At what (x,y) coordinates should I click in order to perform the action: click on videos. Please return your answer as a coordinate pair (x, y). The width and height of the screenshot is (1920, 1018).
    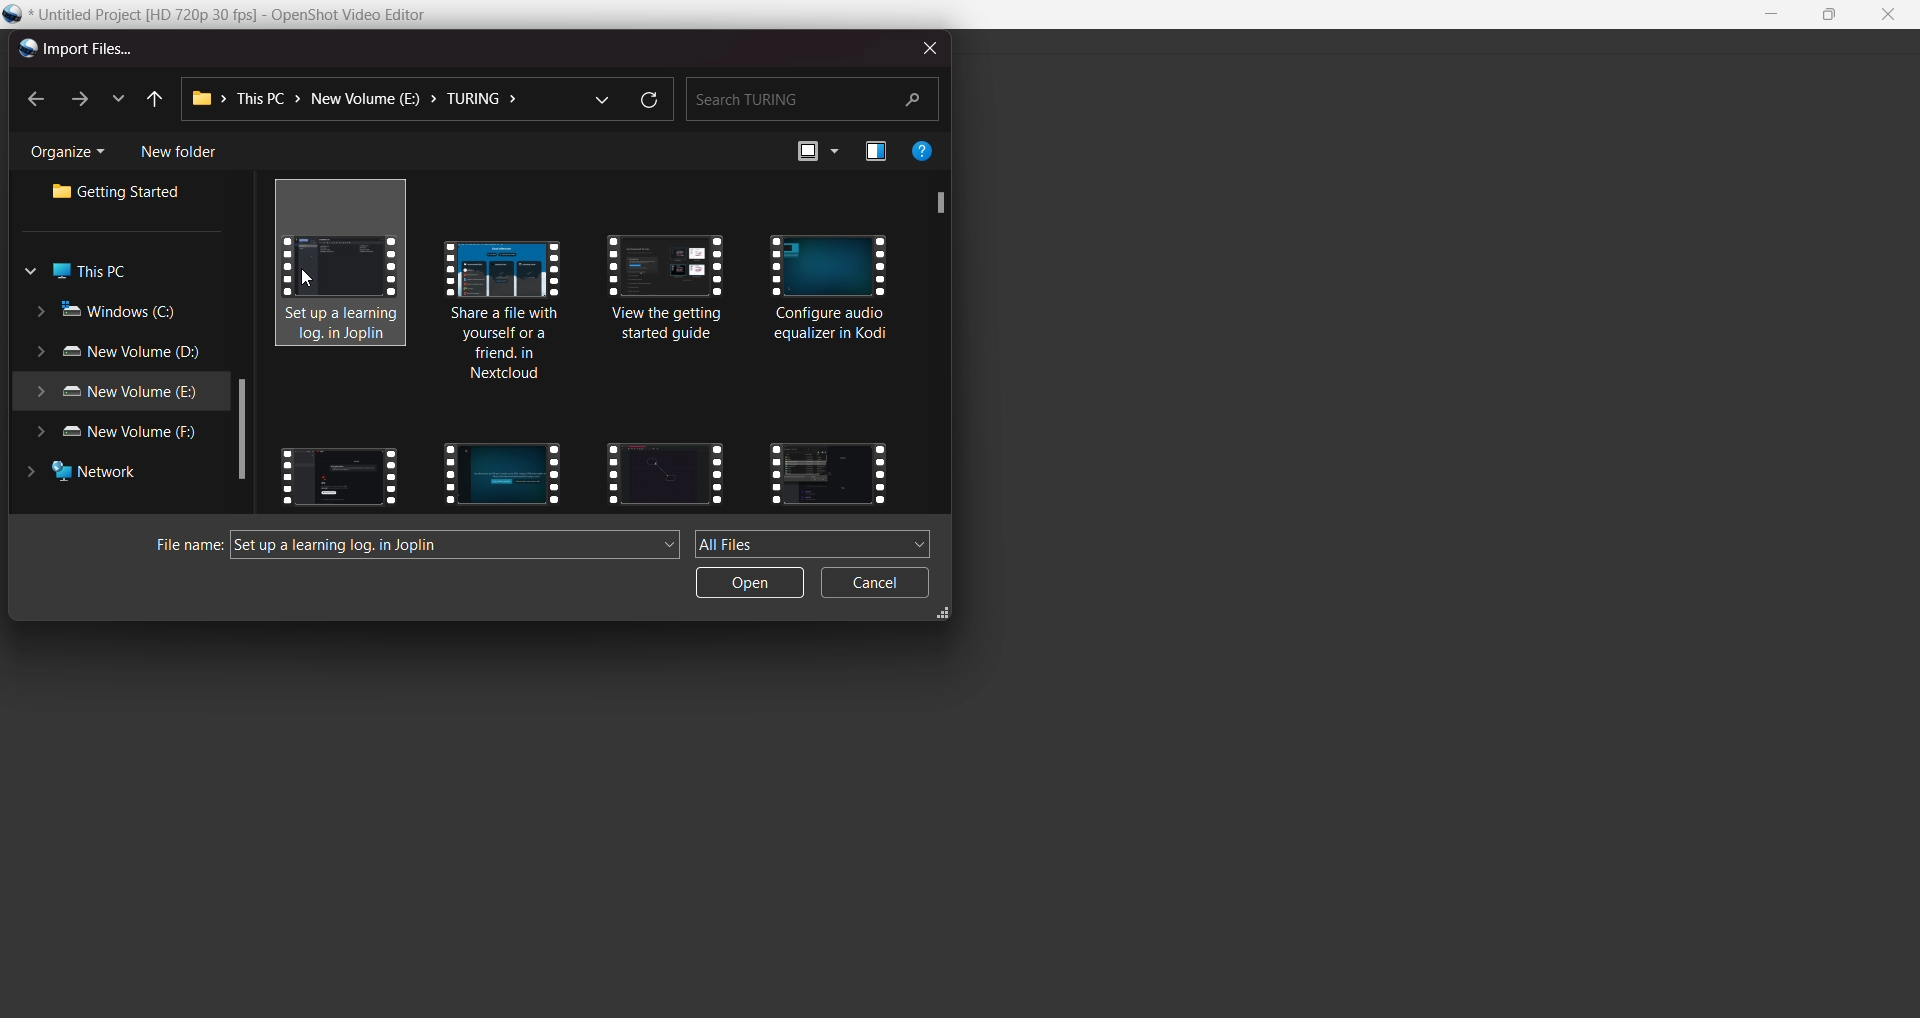
    Looking at the image, I should click on (833, 292).